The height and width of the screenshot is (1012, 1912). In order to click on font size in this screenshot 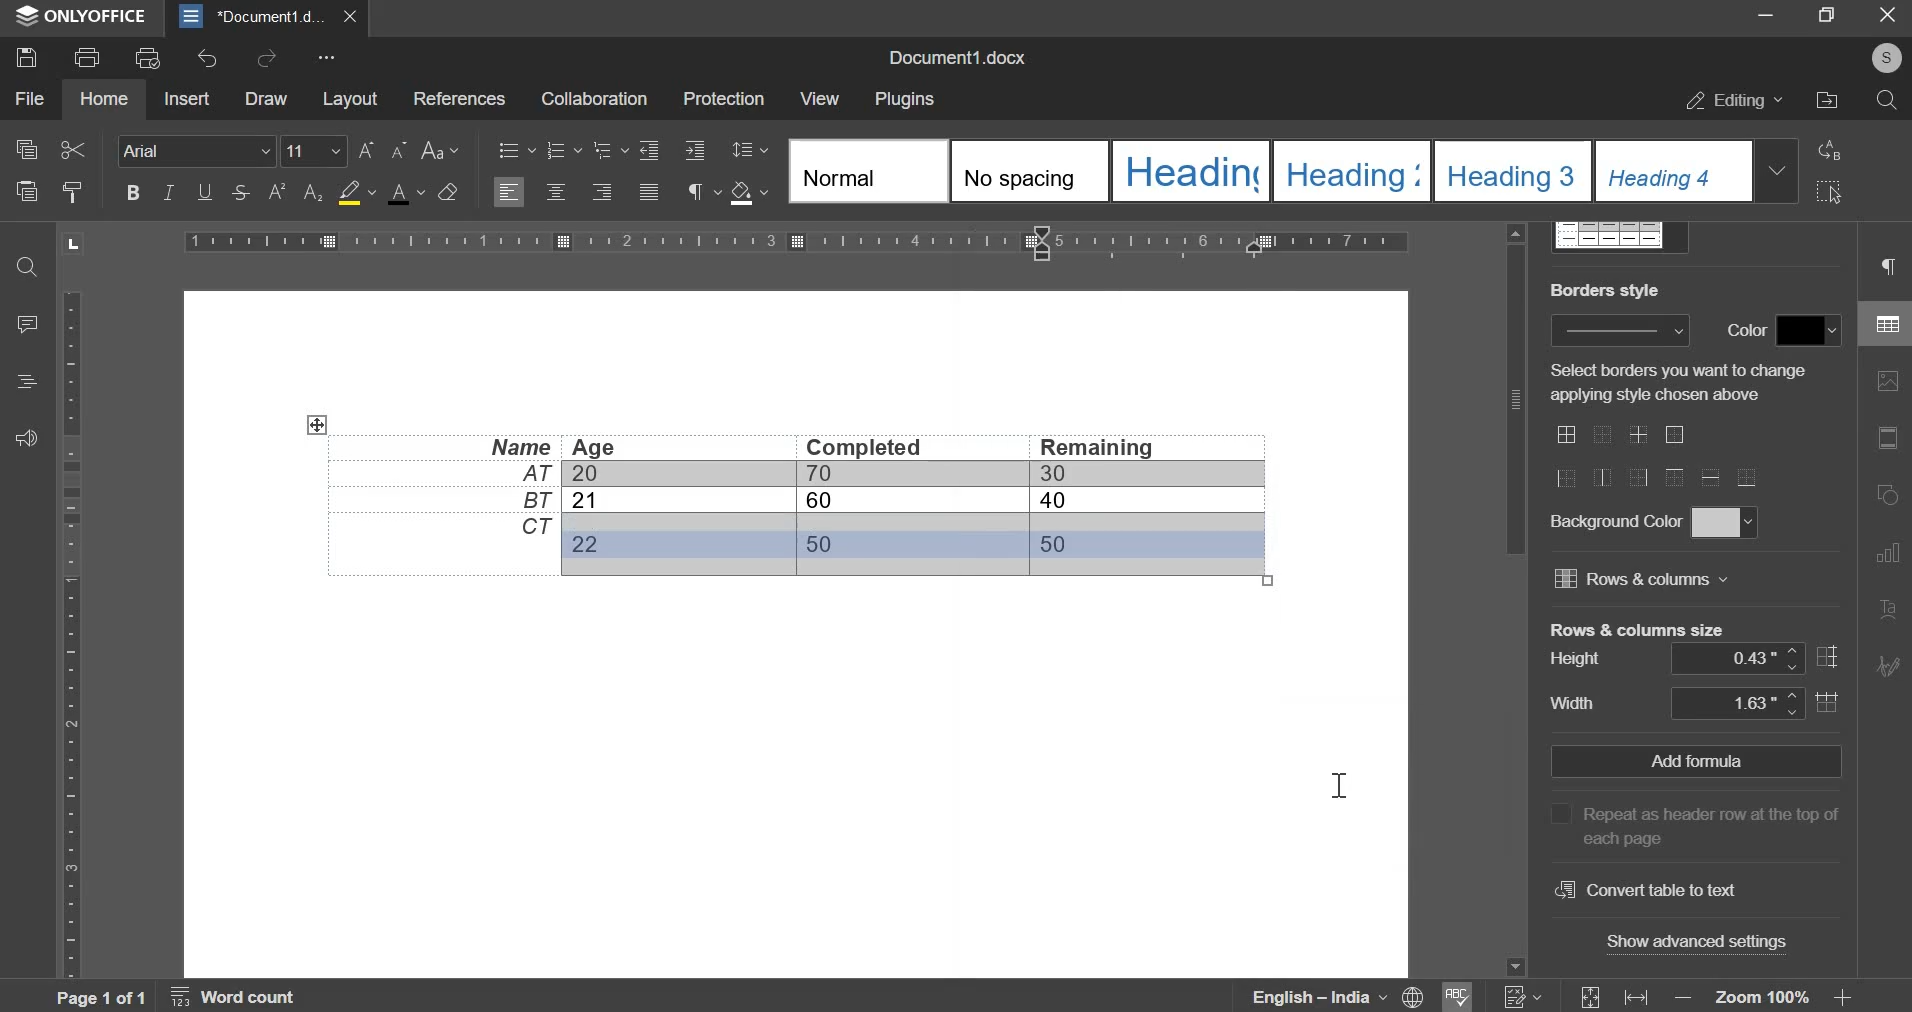, I will do `click(300, 146)`.